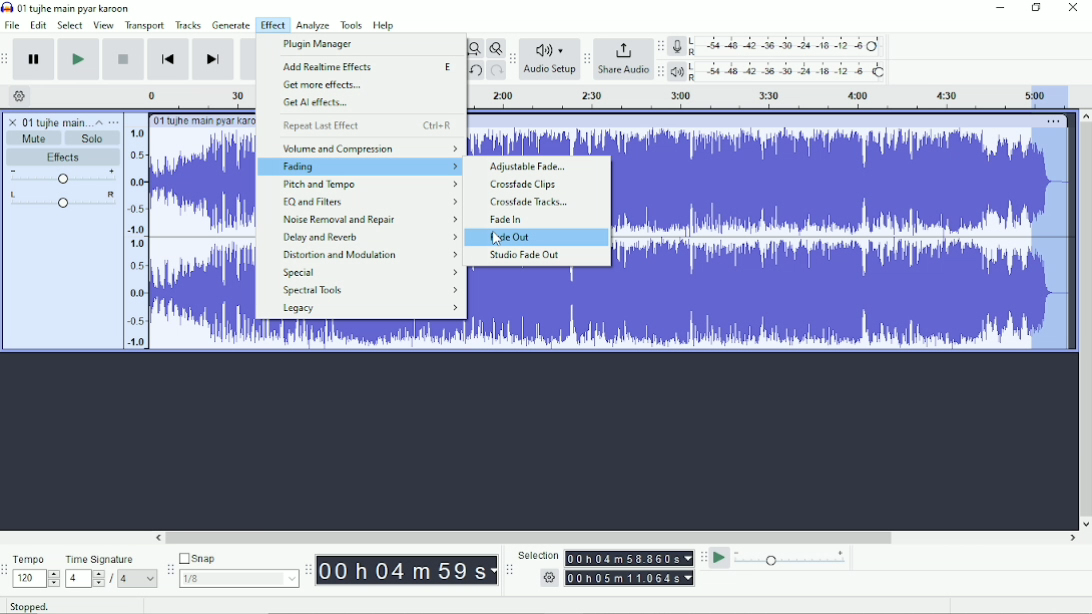 The height and width of the screenshot is (614, 1092). What do you see at coordinates (371, 291) in the screenshot?
I see `Spectral Tools` at bounding box center [371, 291].